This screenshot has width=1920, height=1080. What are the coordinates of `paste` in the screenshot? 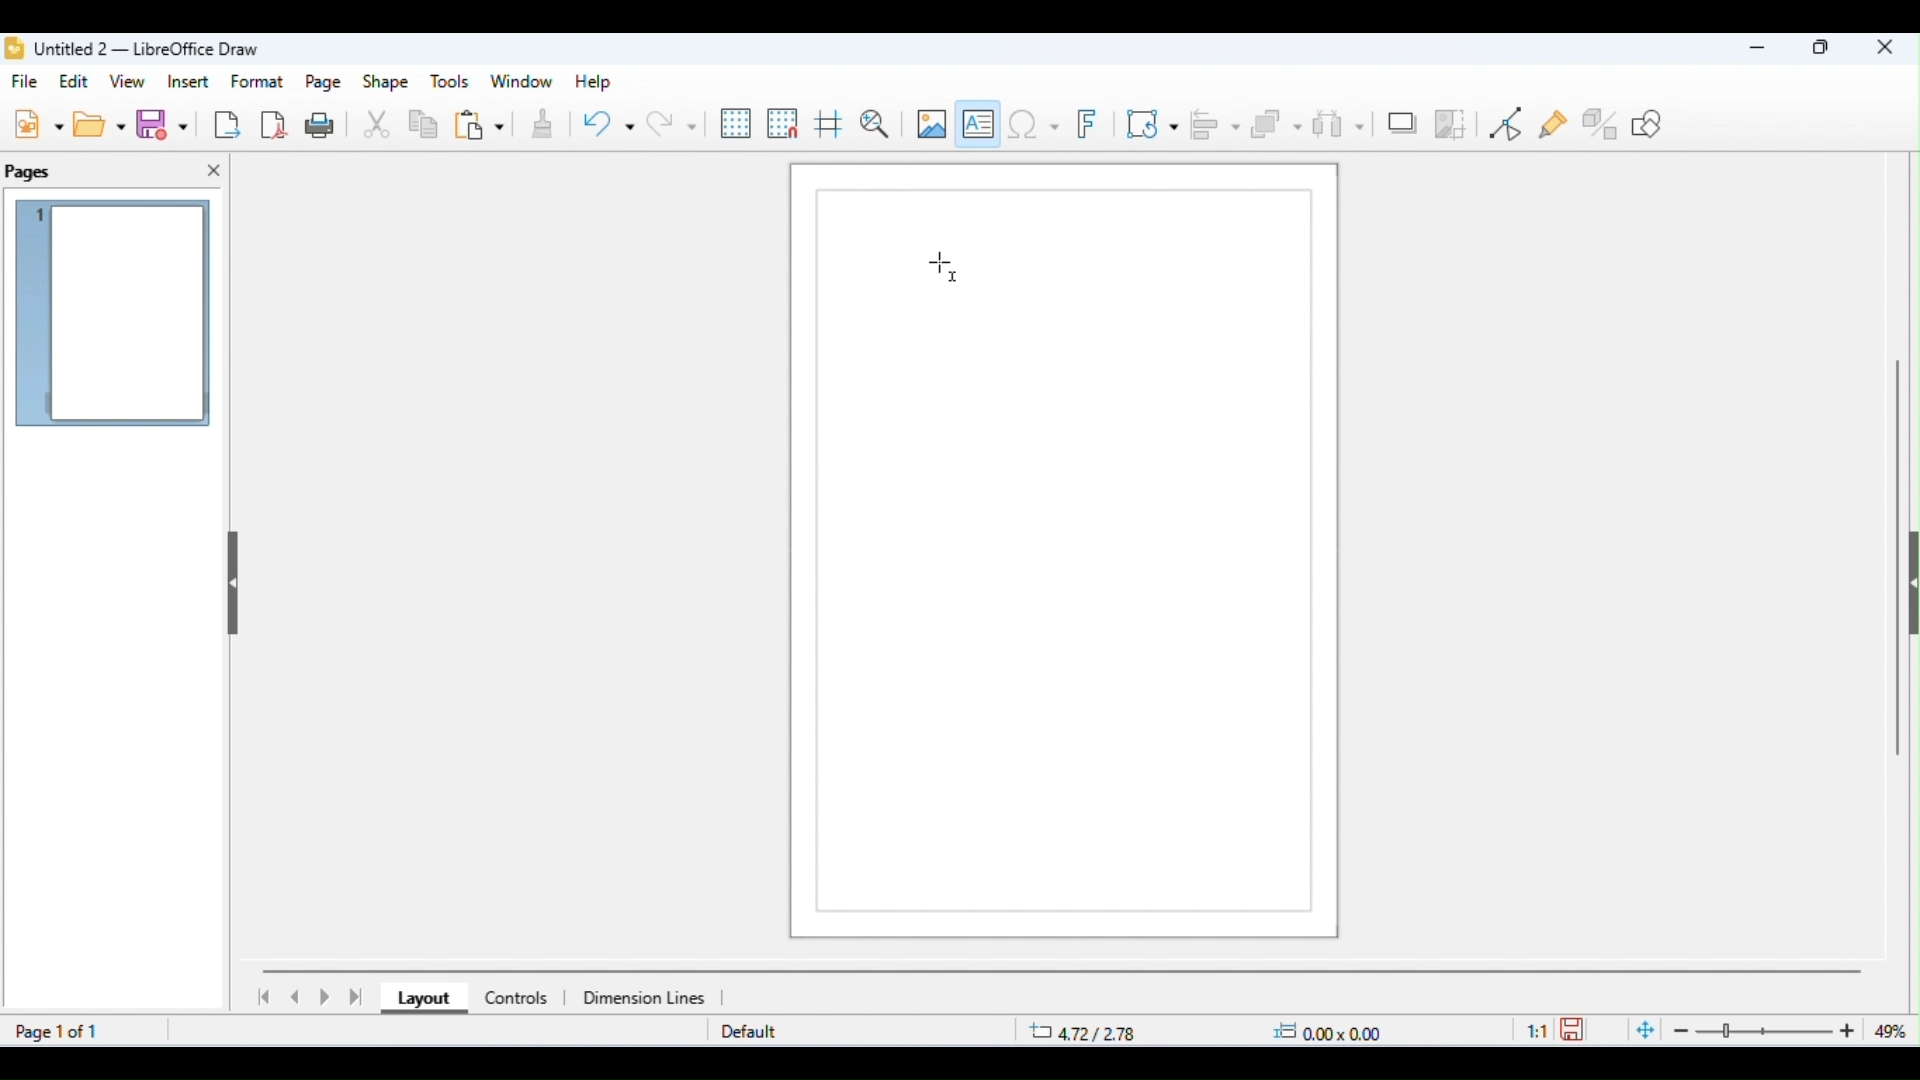 It's located at (479, 127).